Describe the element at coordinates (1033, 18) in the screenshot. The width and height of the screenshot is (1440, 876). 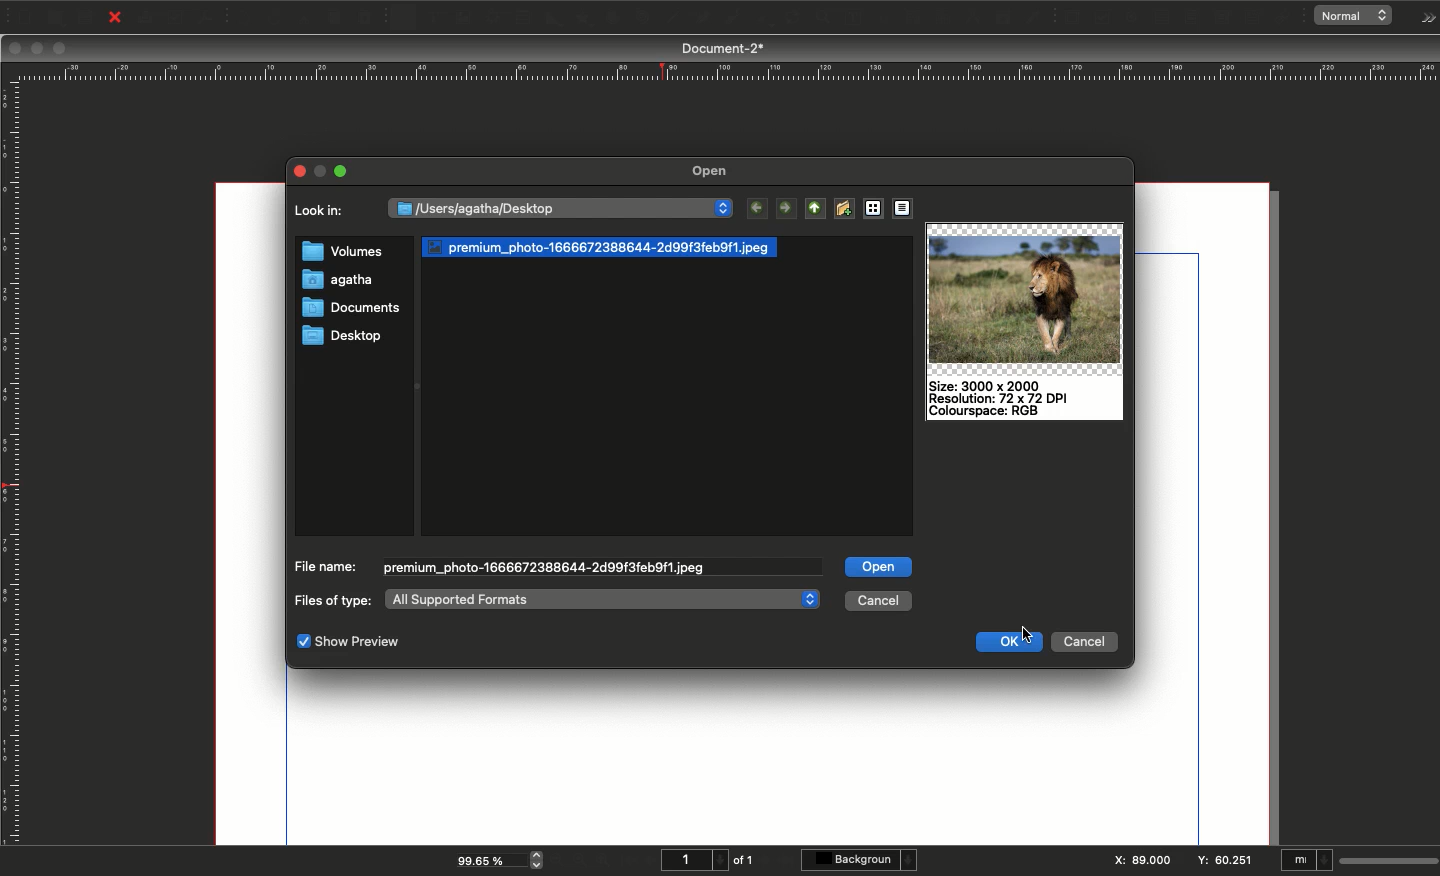
I see `Eye dropper` at that location.